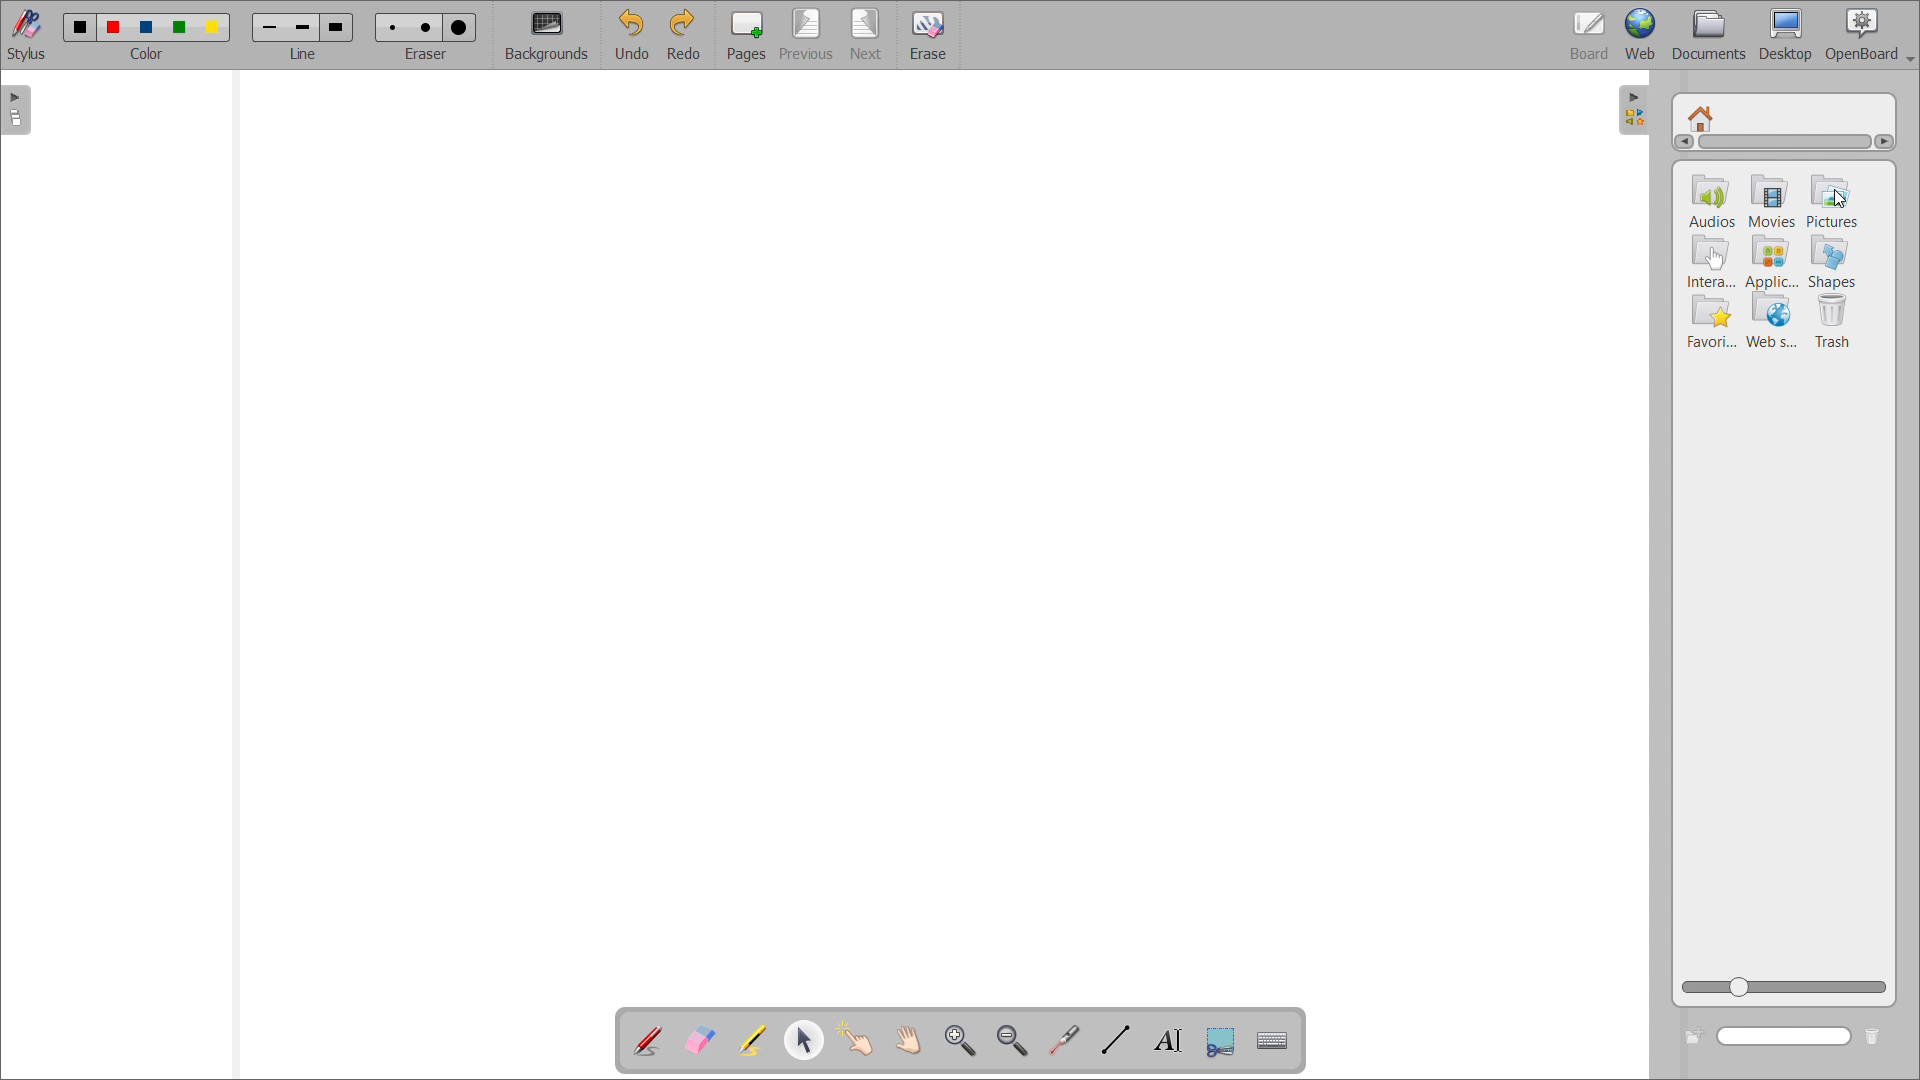 The image size is (1920, 1080). Describe the element at coordinates (1273, 1041) in the screenshot. I see `virtual keyboard` at that location.